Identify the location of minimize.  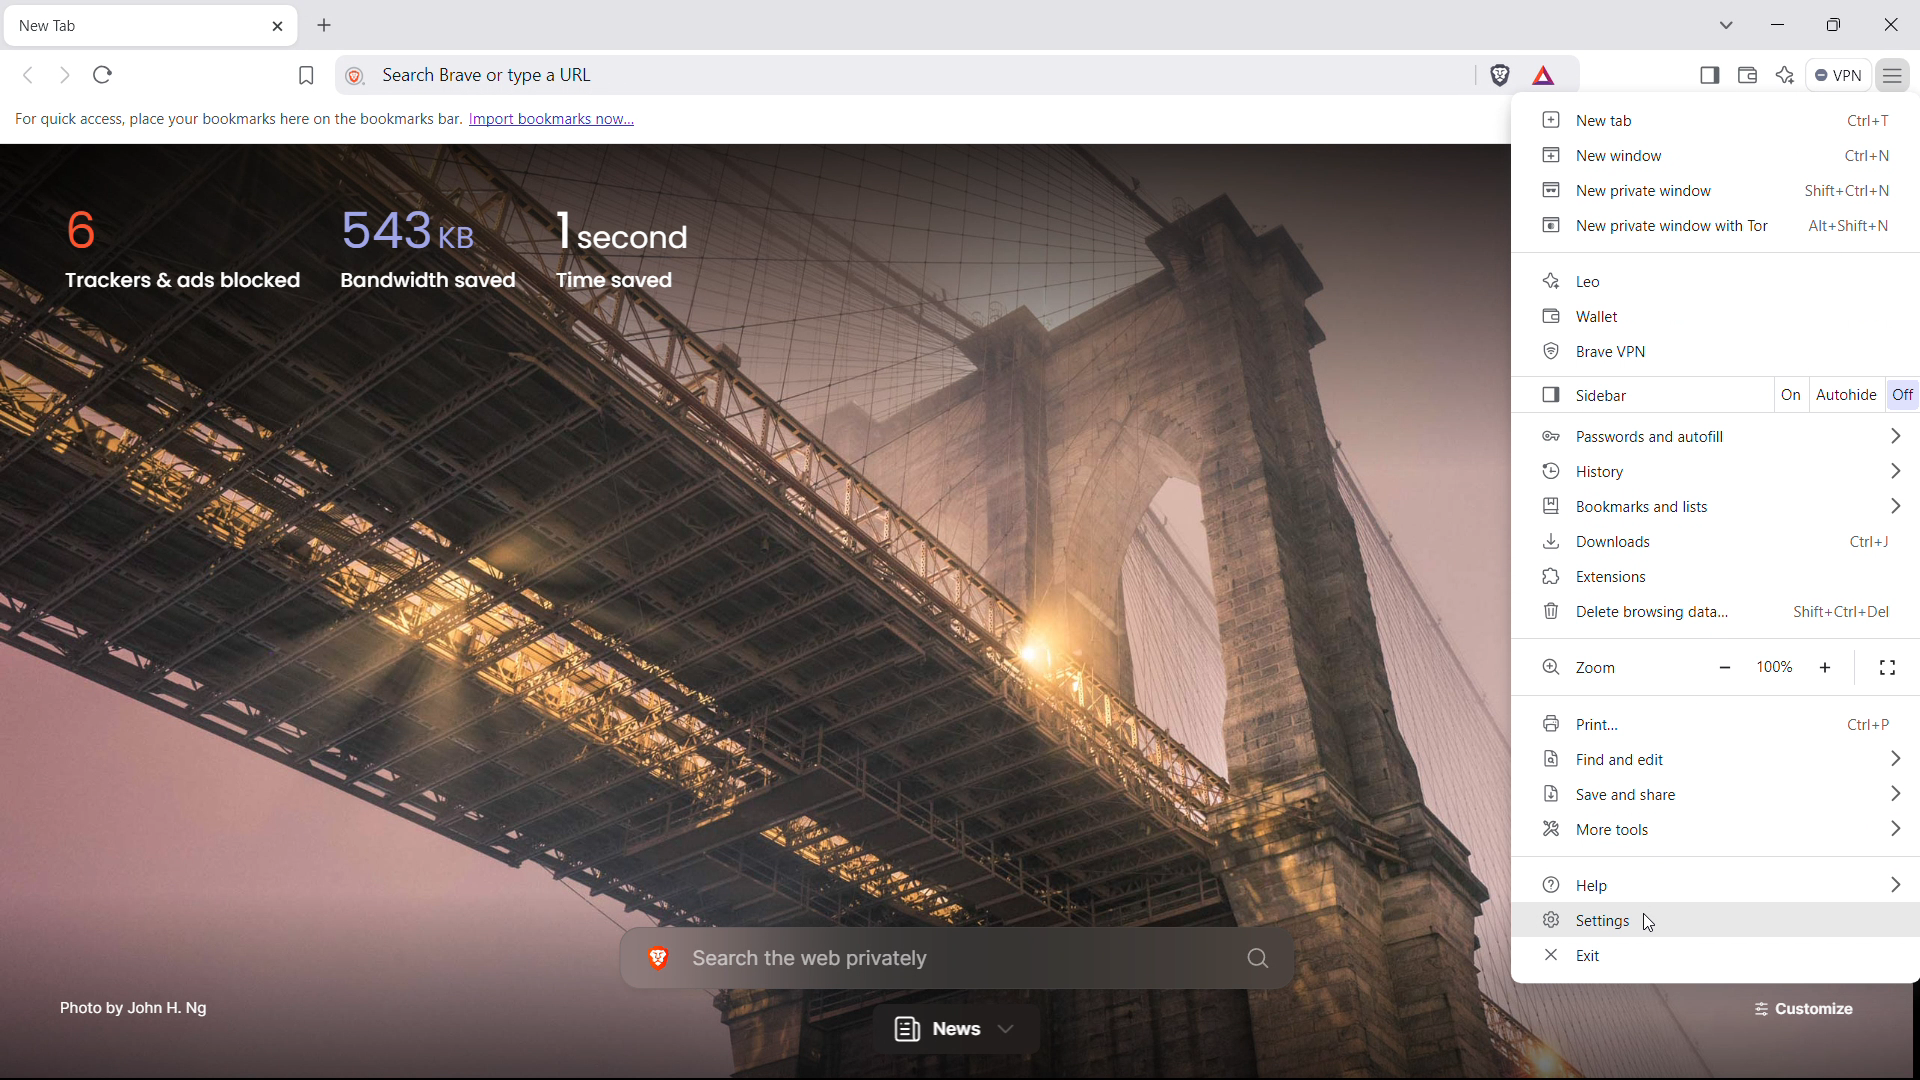
(1778, 26).